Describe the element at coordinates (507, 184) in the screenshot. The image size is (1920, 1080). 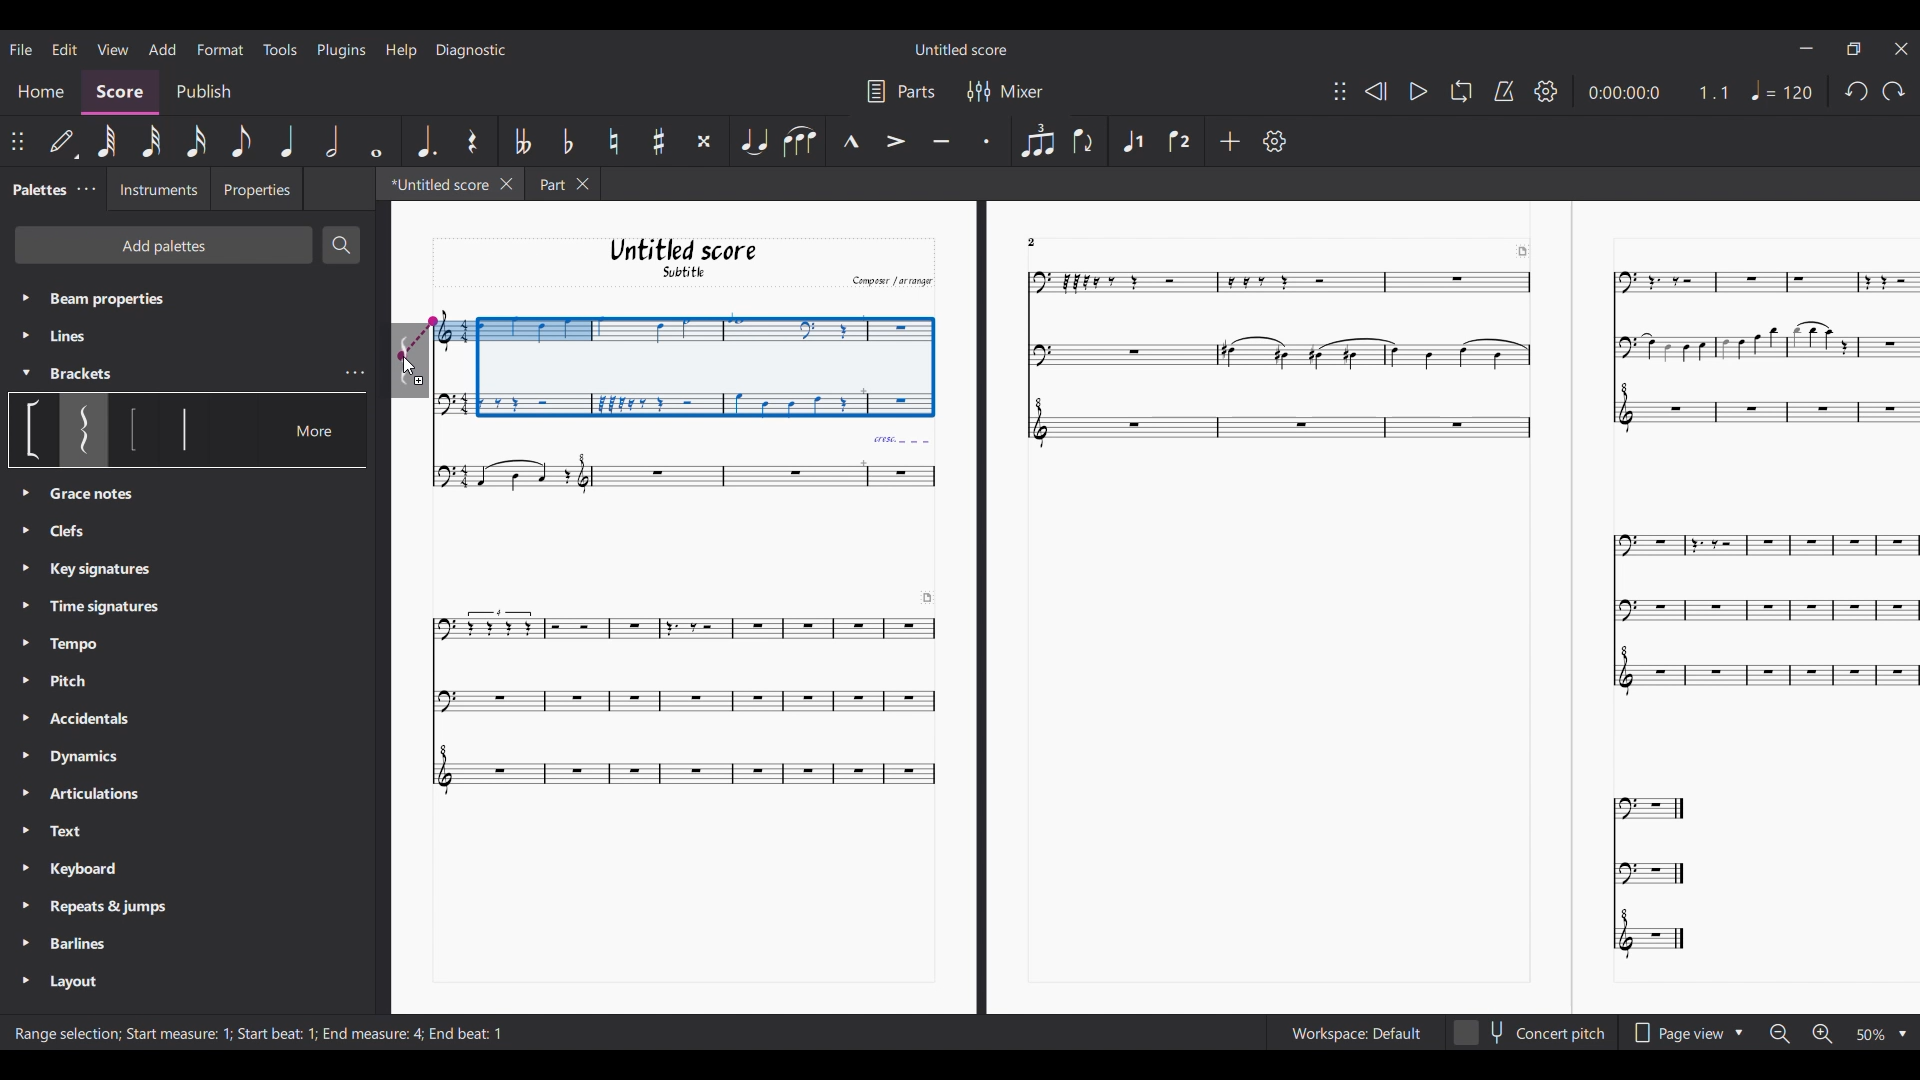
I see `Close` at that location.